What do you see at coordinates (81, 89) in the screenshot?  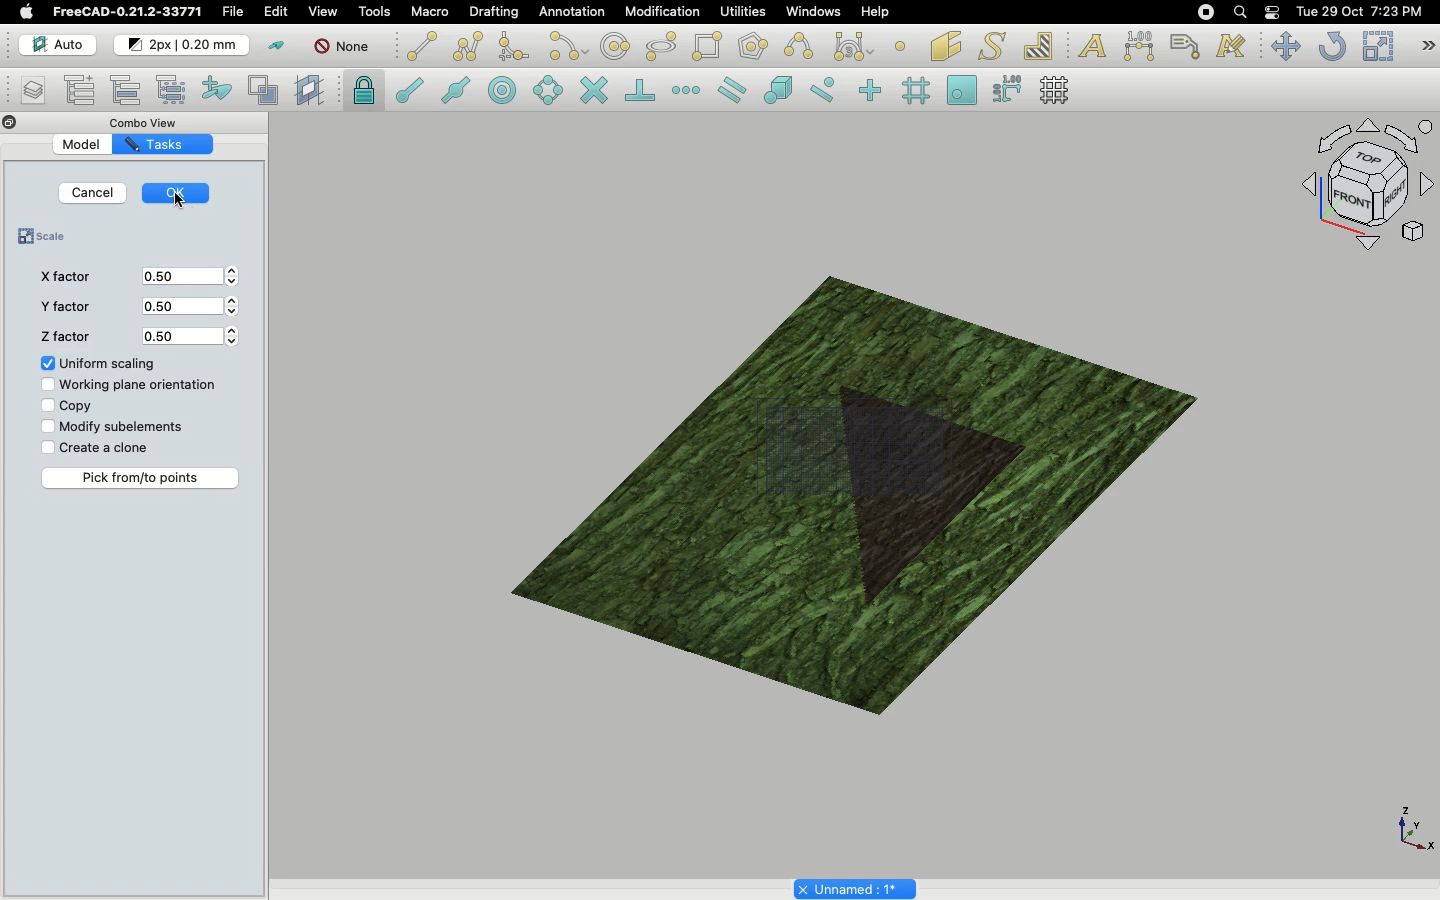 I see `Add new named group` at bounding box center [81, 89].